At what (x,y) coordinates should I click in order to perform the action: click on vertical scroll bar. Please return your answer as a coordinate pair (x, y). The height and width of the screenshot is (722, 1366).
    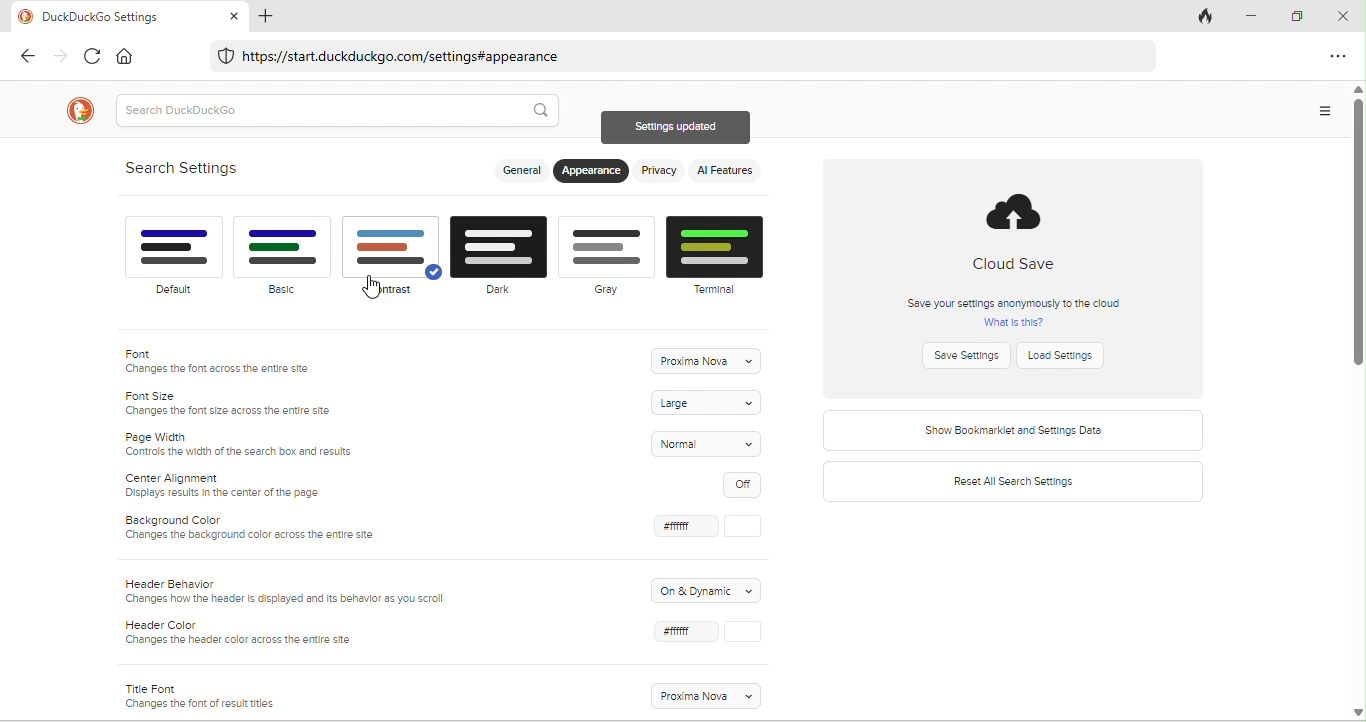
    Looking at the image, I should click on (1356, 399).